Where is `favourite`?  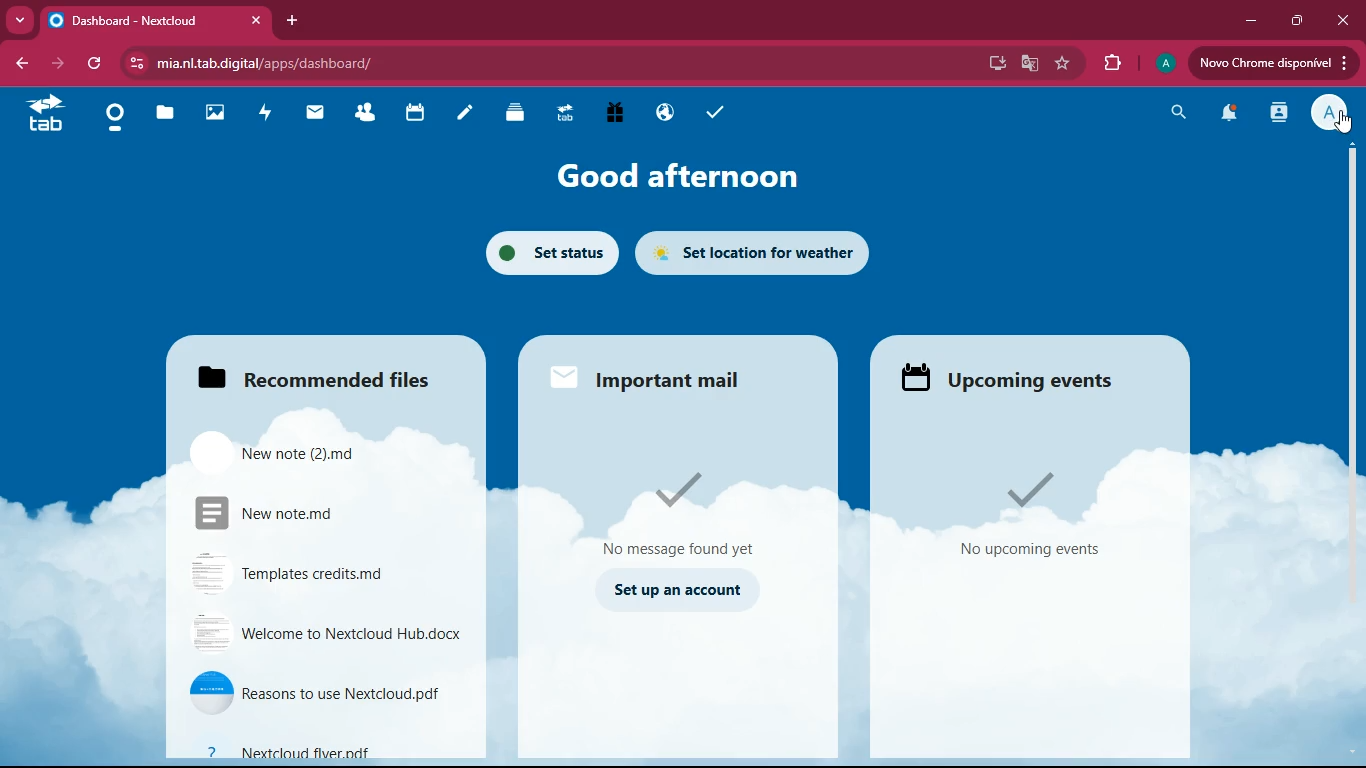
favourite is located at coordinates (1059, 66).